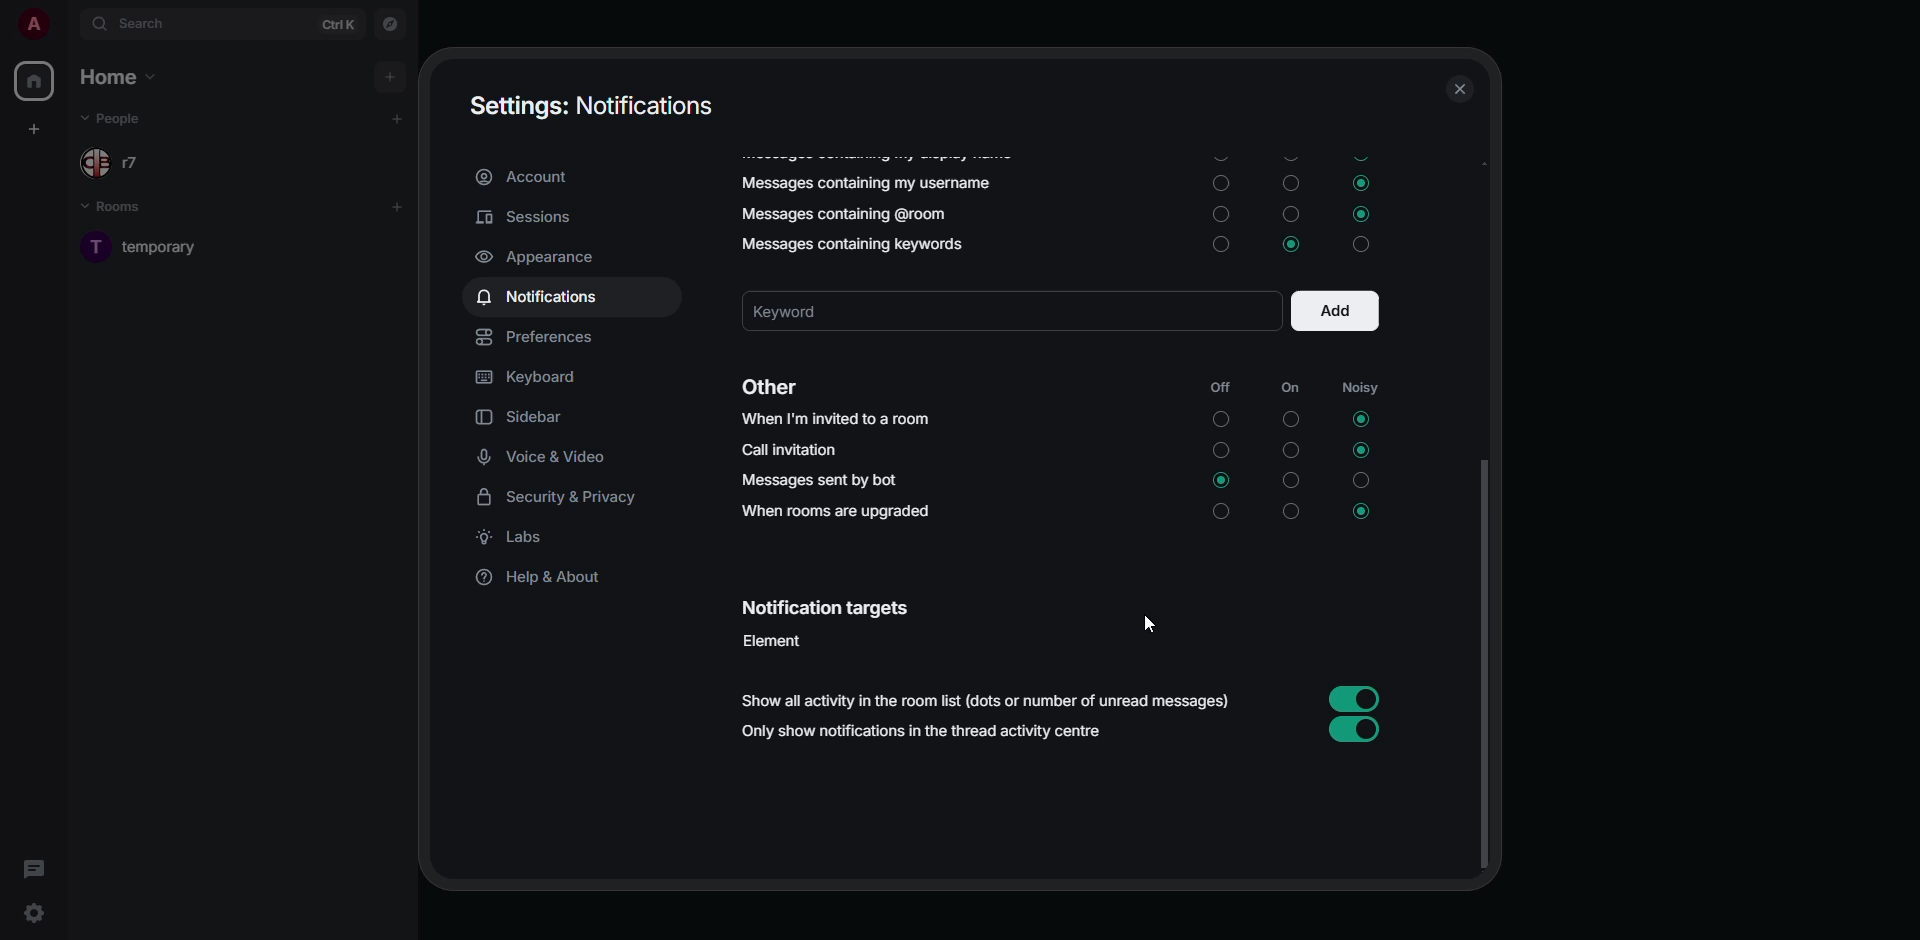  What do you see at coordinates (834, 513) in the screenshot?
I see `when rooms are upgraded` at bounding box center [834, 513].